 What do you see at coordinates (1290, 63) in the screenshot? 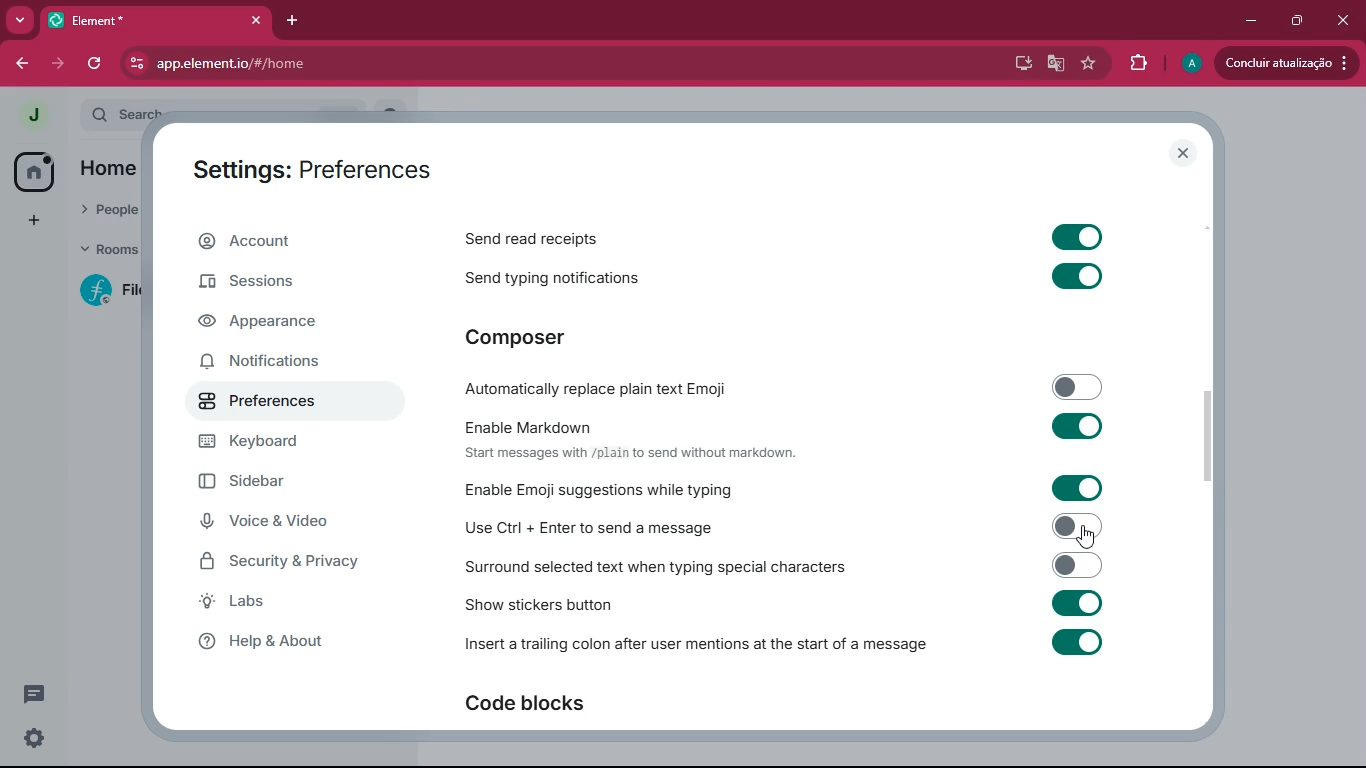
I see `Concluir atualização` at bounding box center [1290, 63].